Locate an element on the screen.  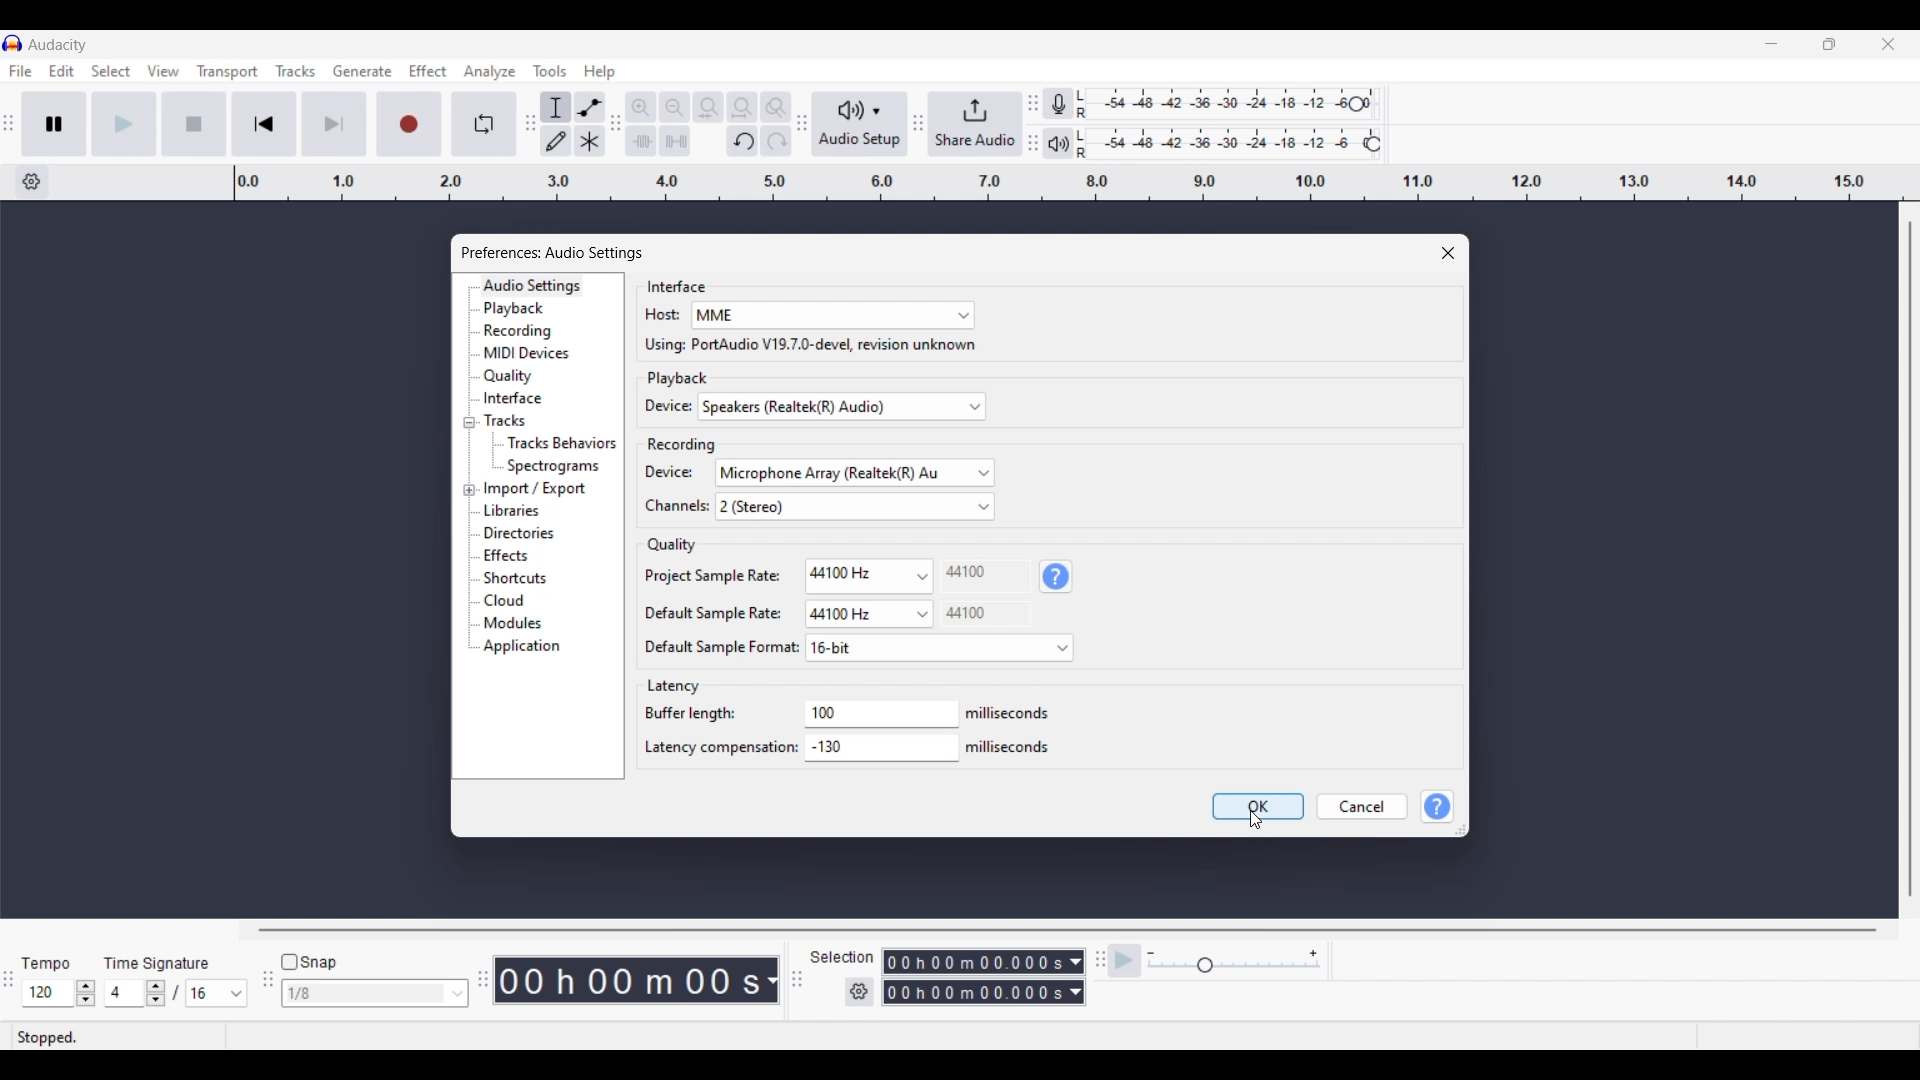
Tools menu is located at coordinates (550, 71).